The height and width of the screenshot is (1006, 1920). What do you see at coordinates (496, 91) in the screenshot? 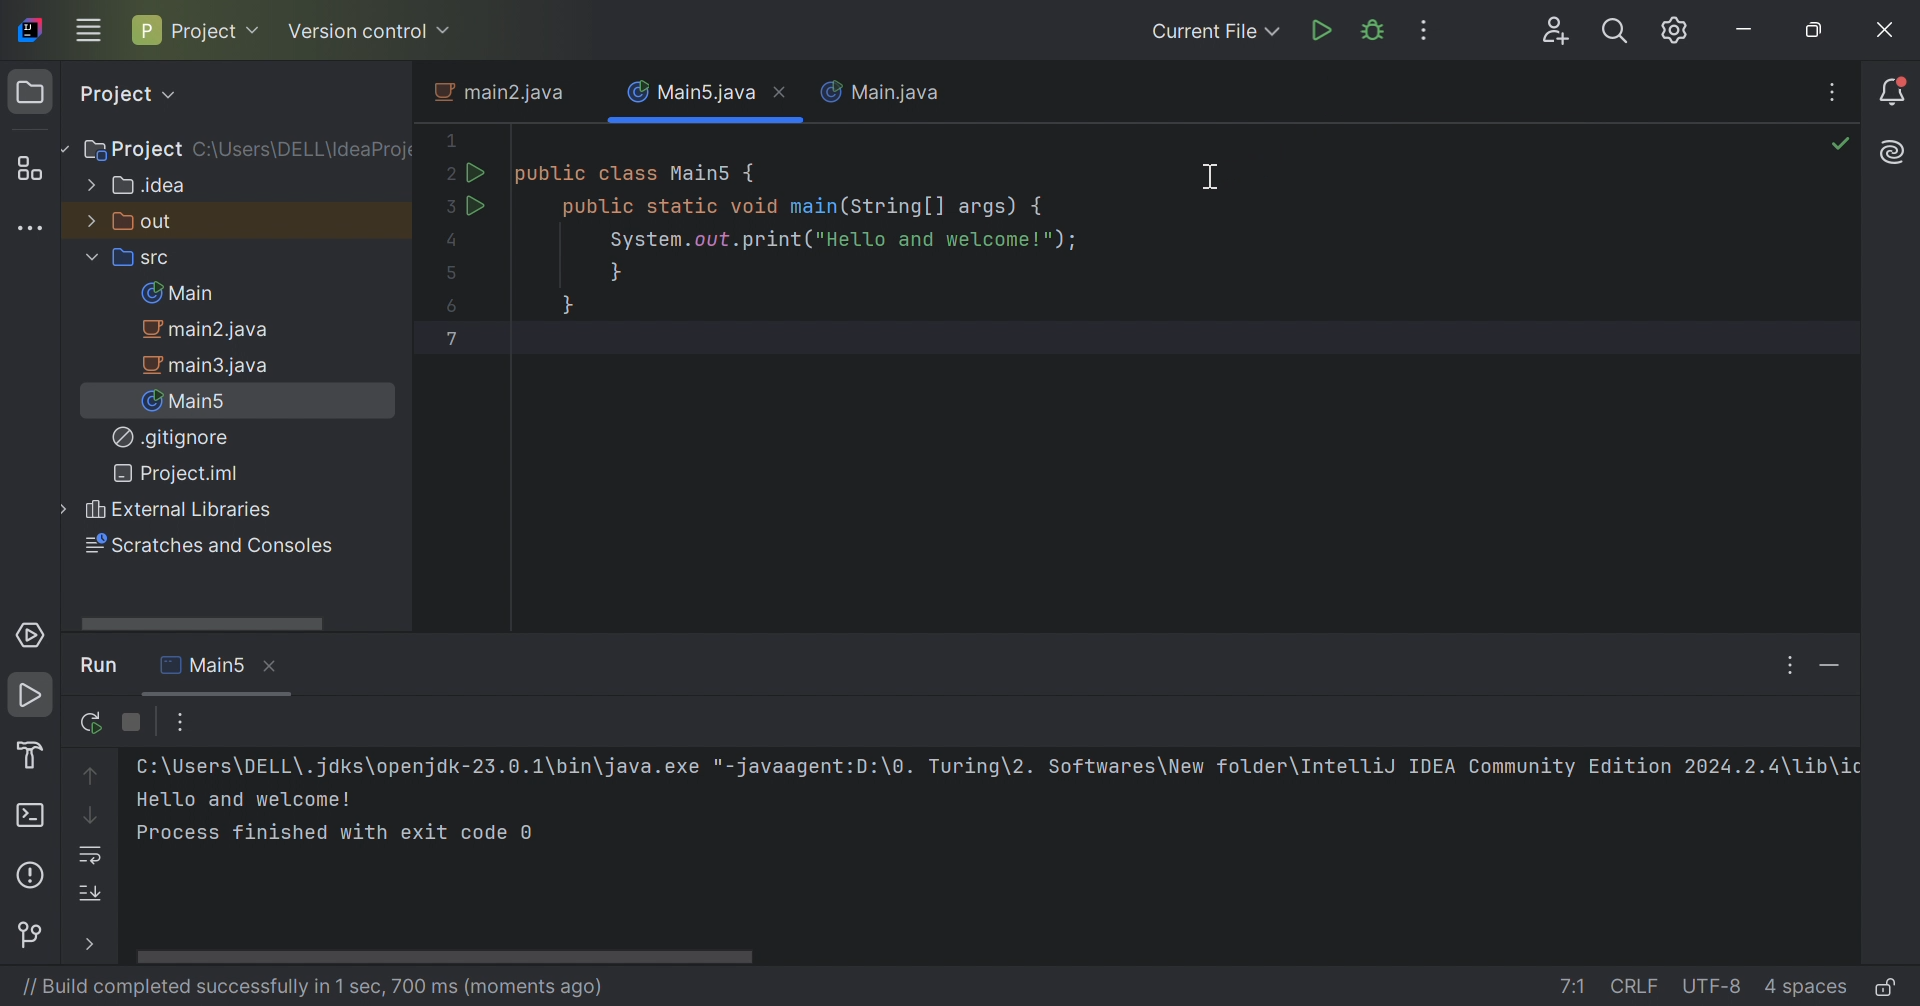
I see `main2.java` at bounding box center [496, 91].